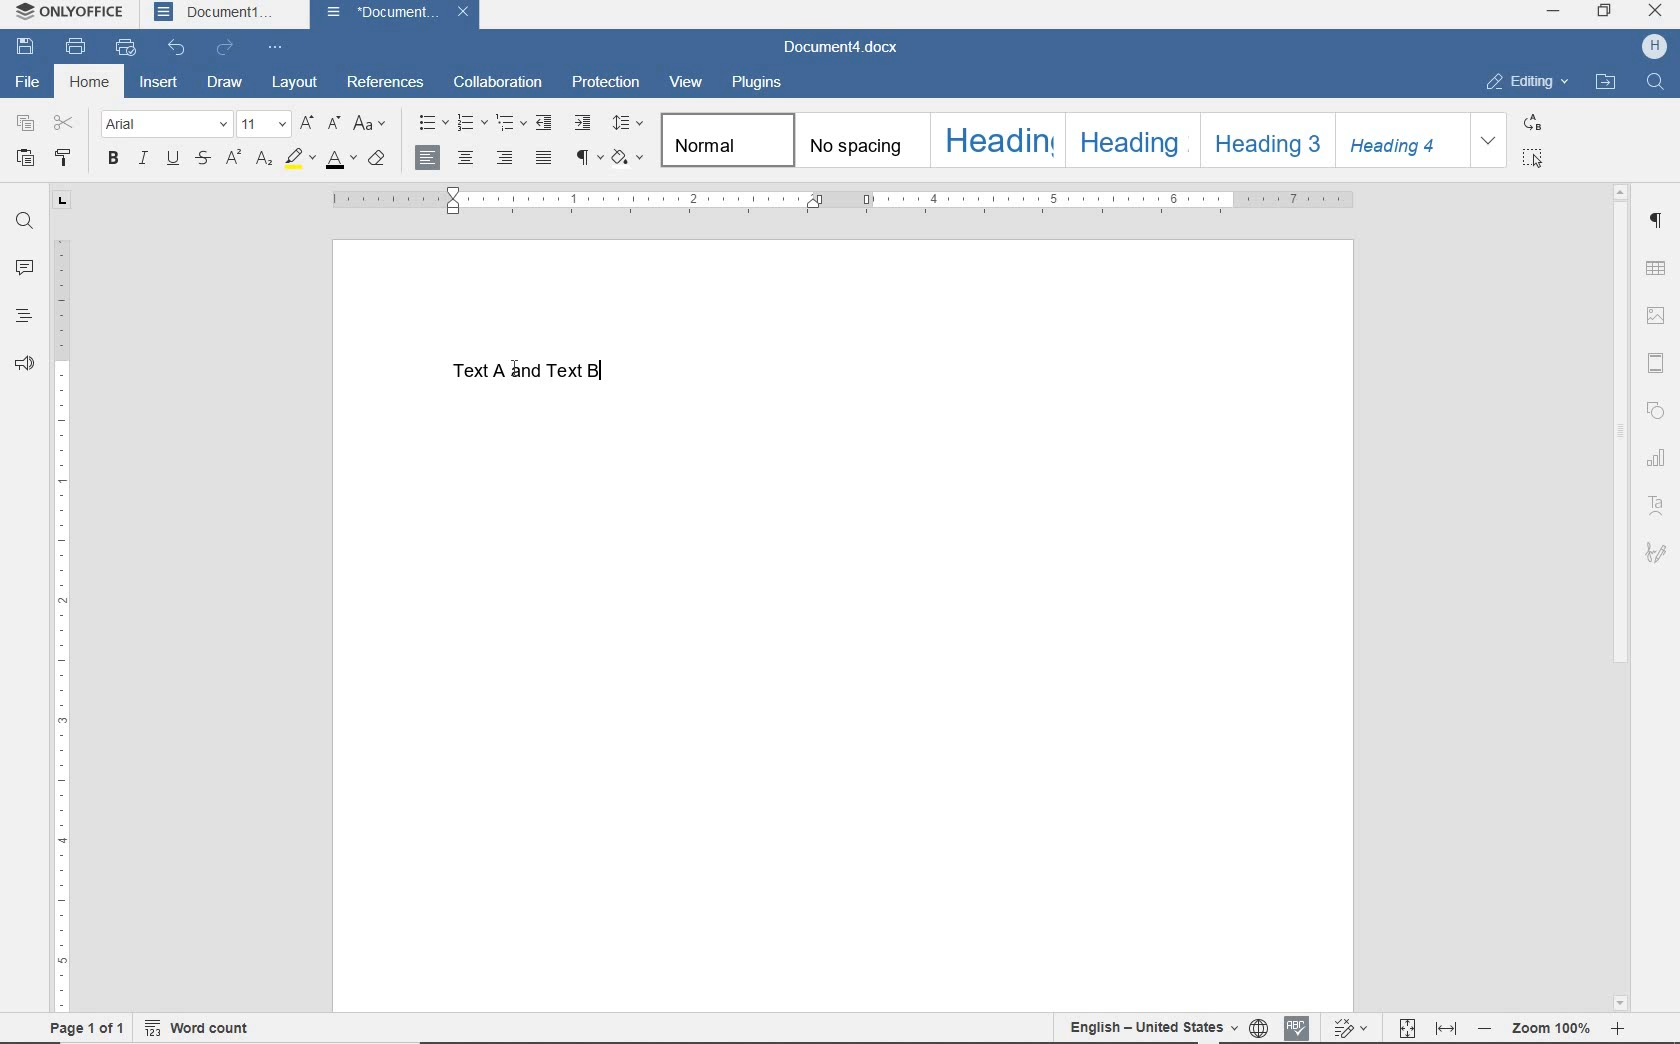  I want to click on PARAGRAPH SETTINGS, so click(1656, 221).